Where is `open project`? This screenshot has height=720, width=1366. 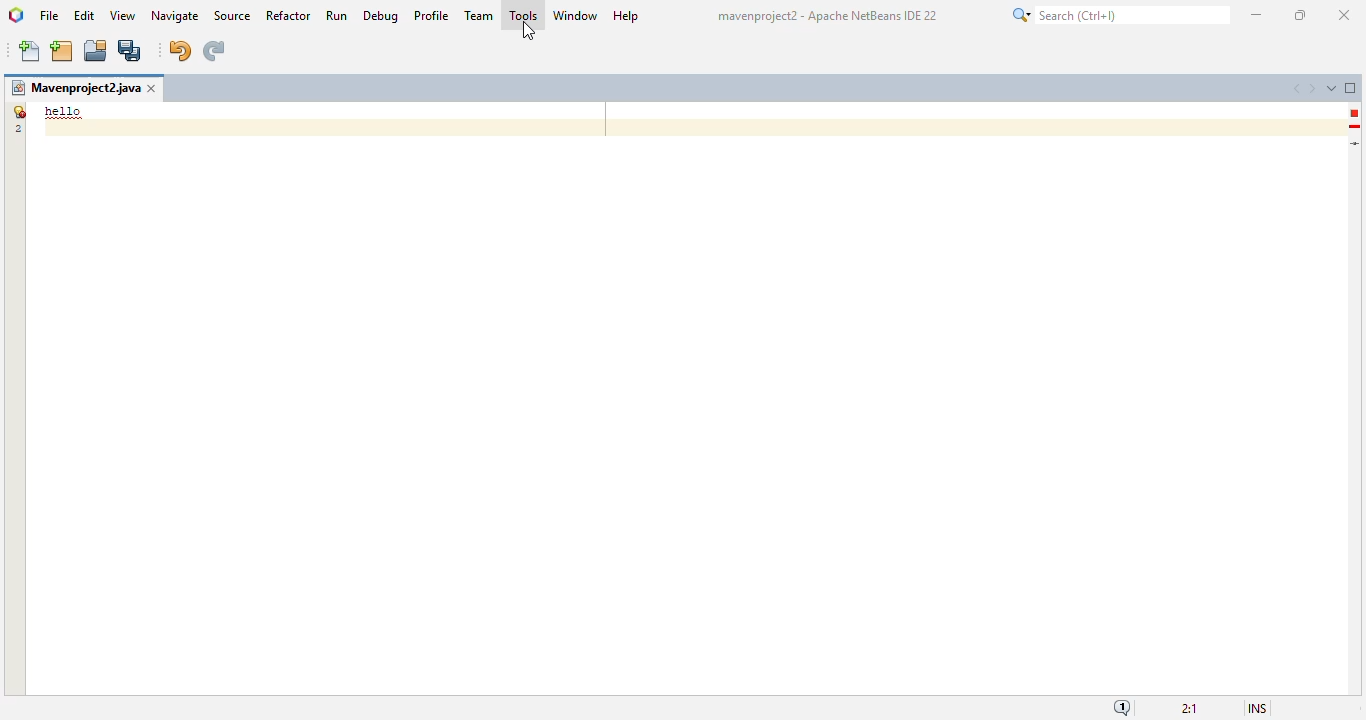 open project is located at coordinates (96, 51).